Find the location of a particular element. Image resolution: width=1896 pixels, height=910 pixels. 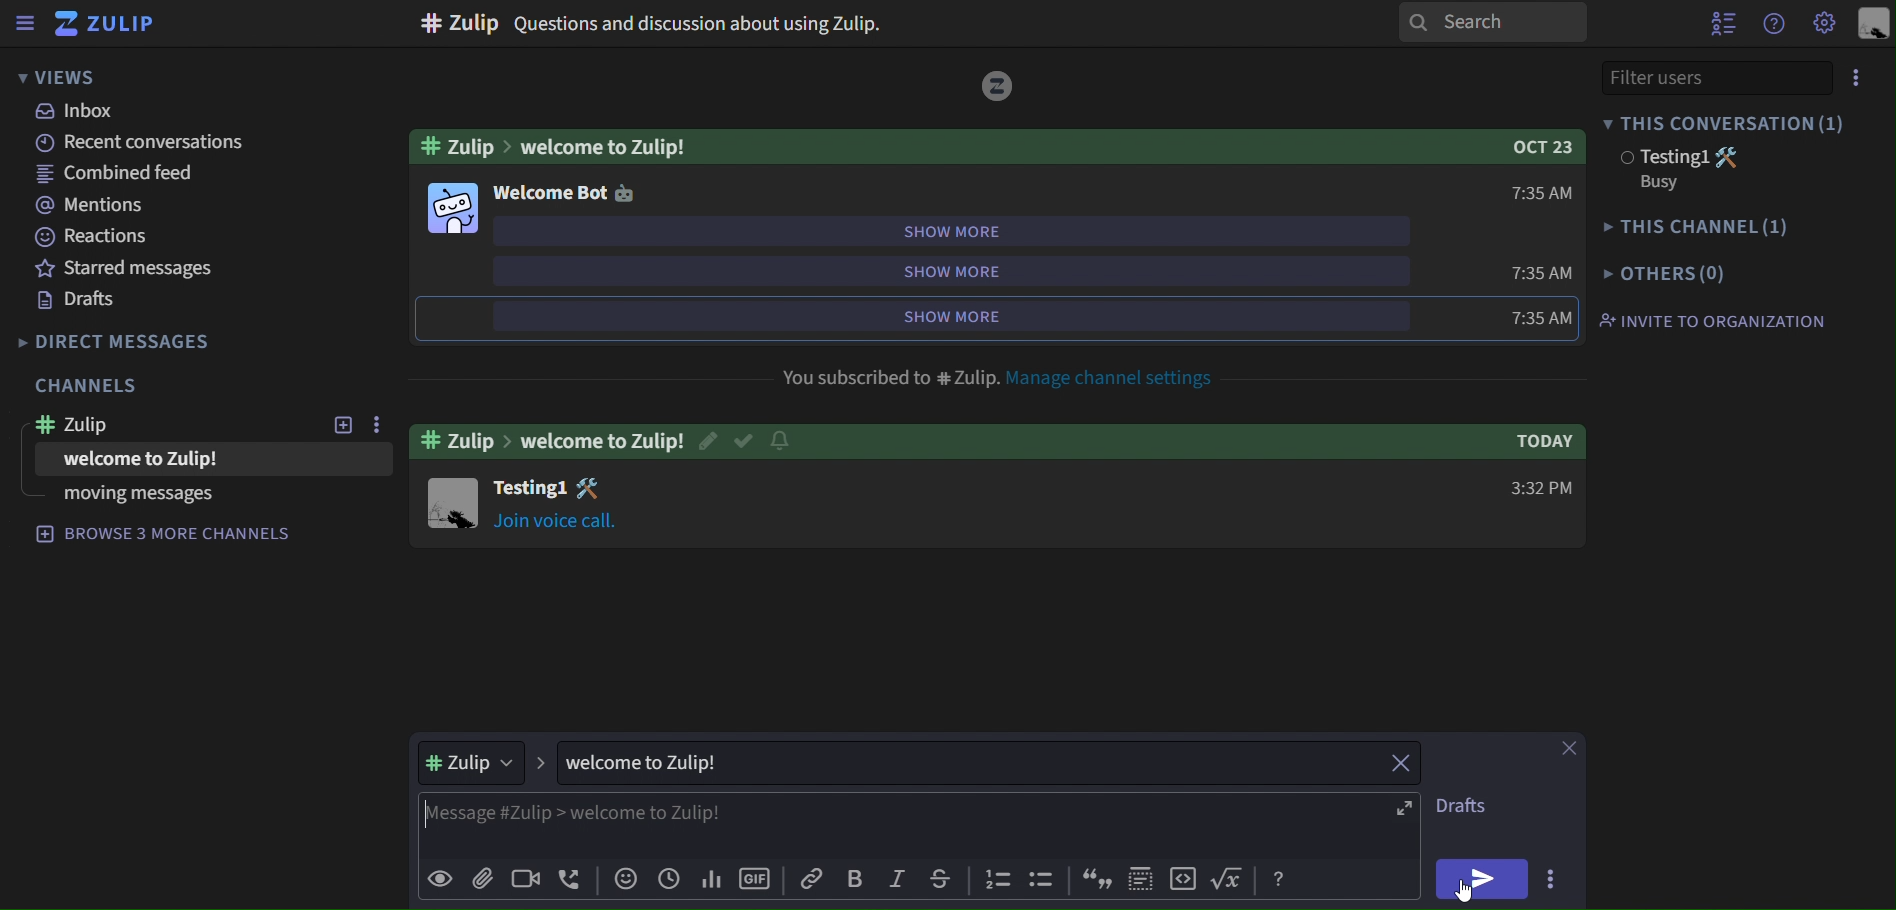

search is located at coordinates (1491, 21).